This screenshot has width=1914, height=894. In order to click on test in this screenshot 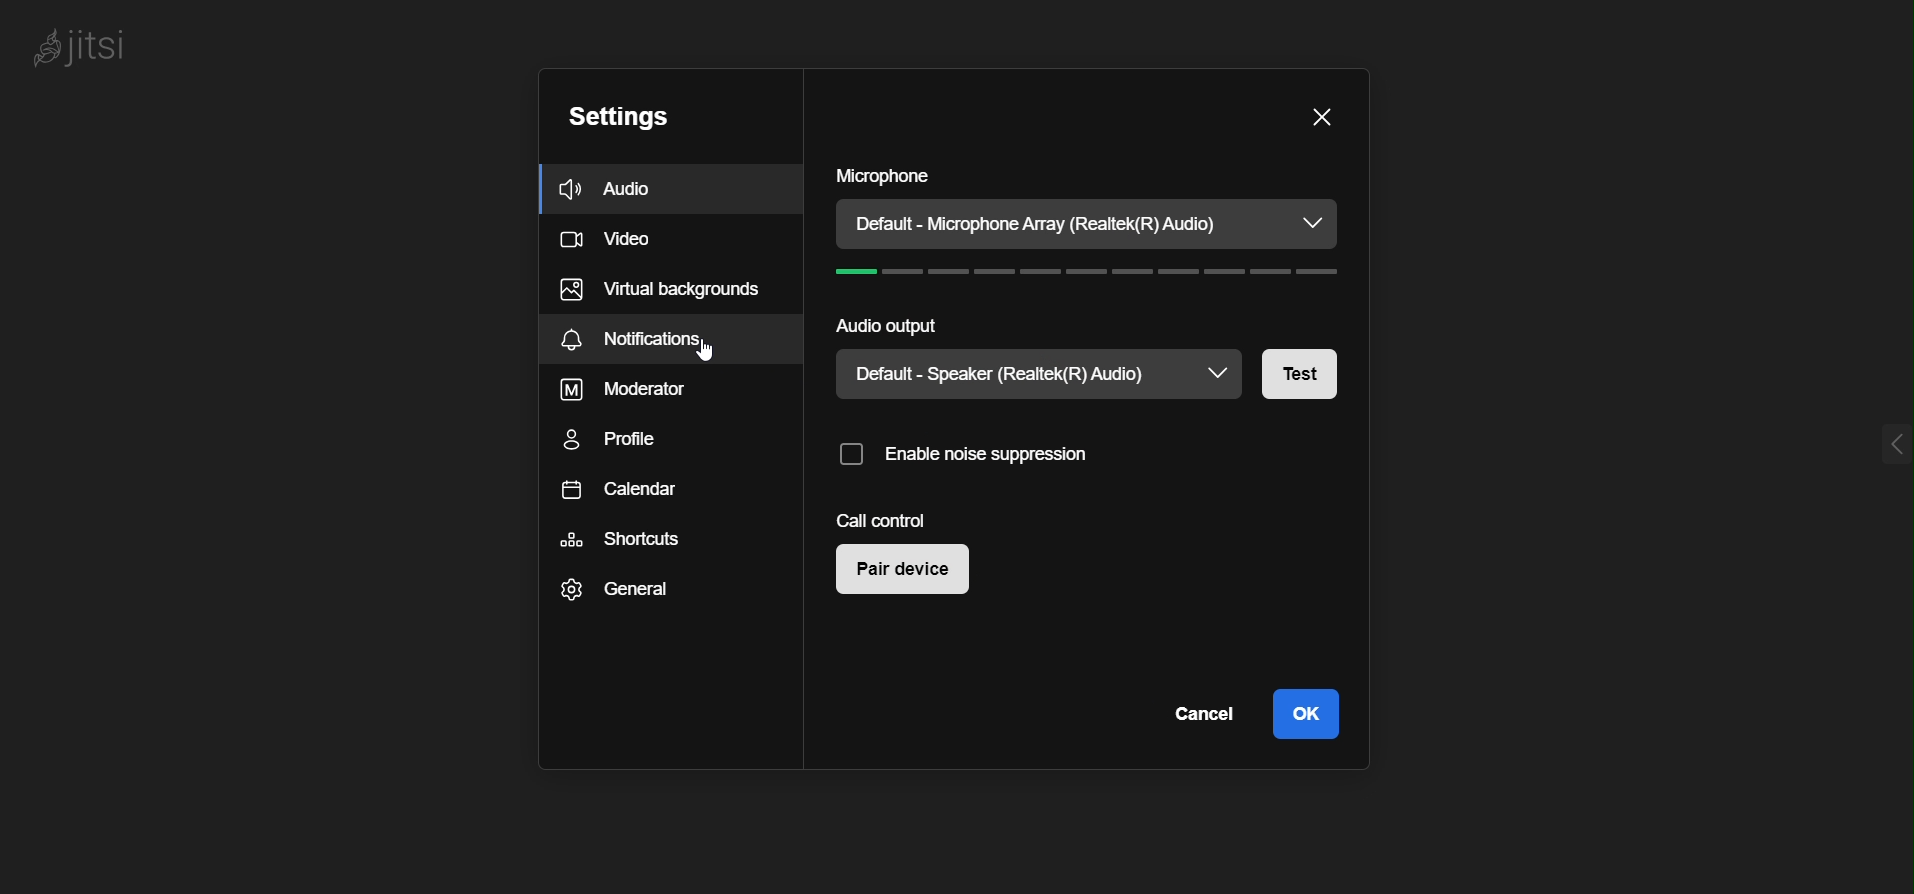, I will do `click(1298, 371)`.